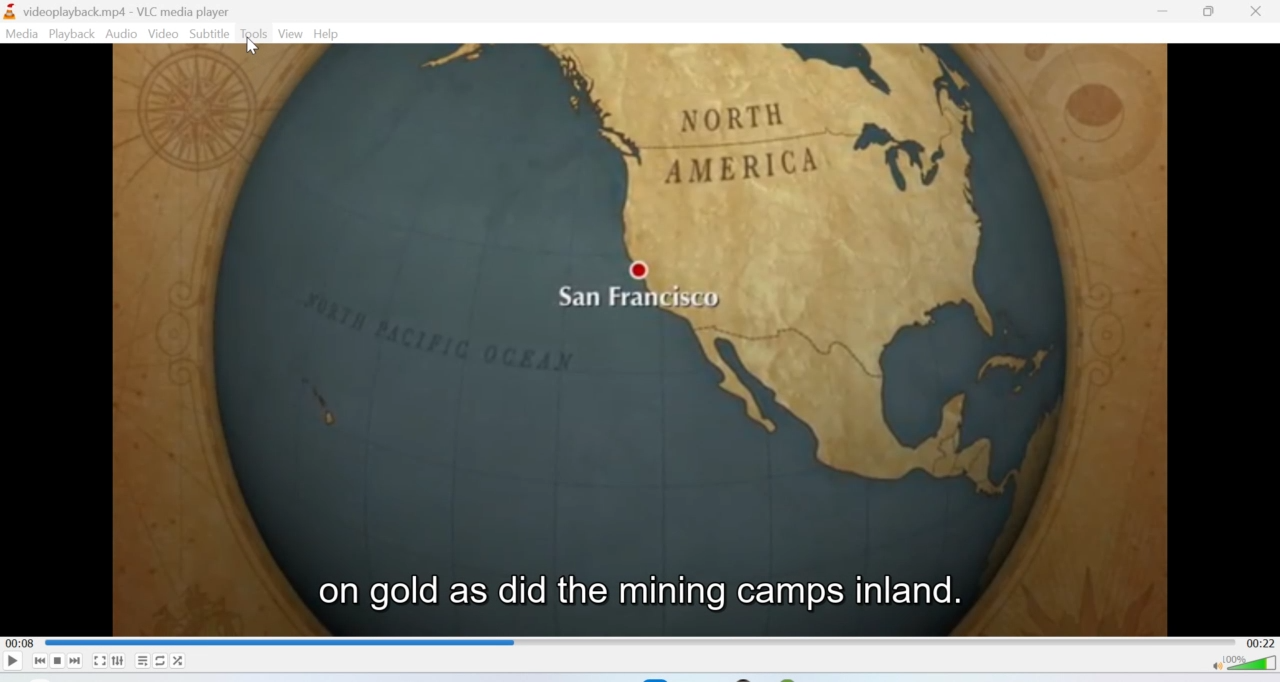  I want to click on Seek forward, so click(76, 661).